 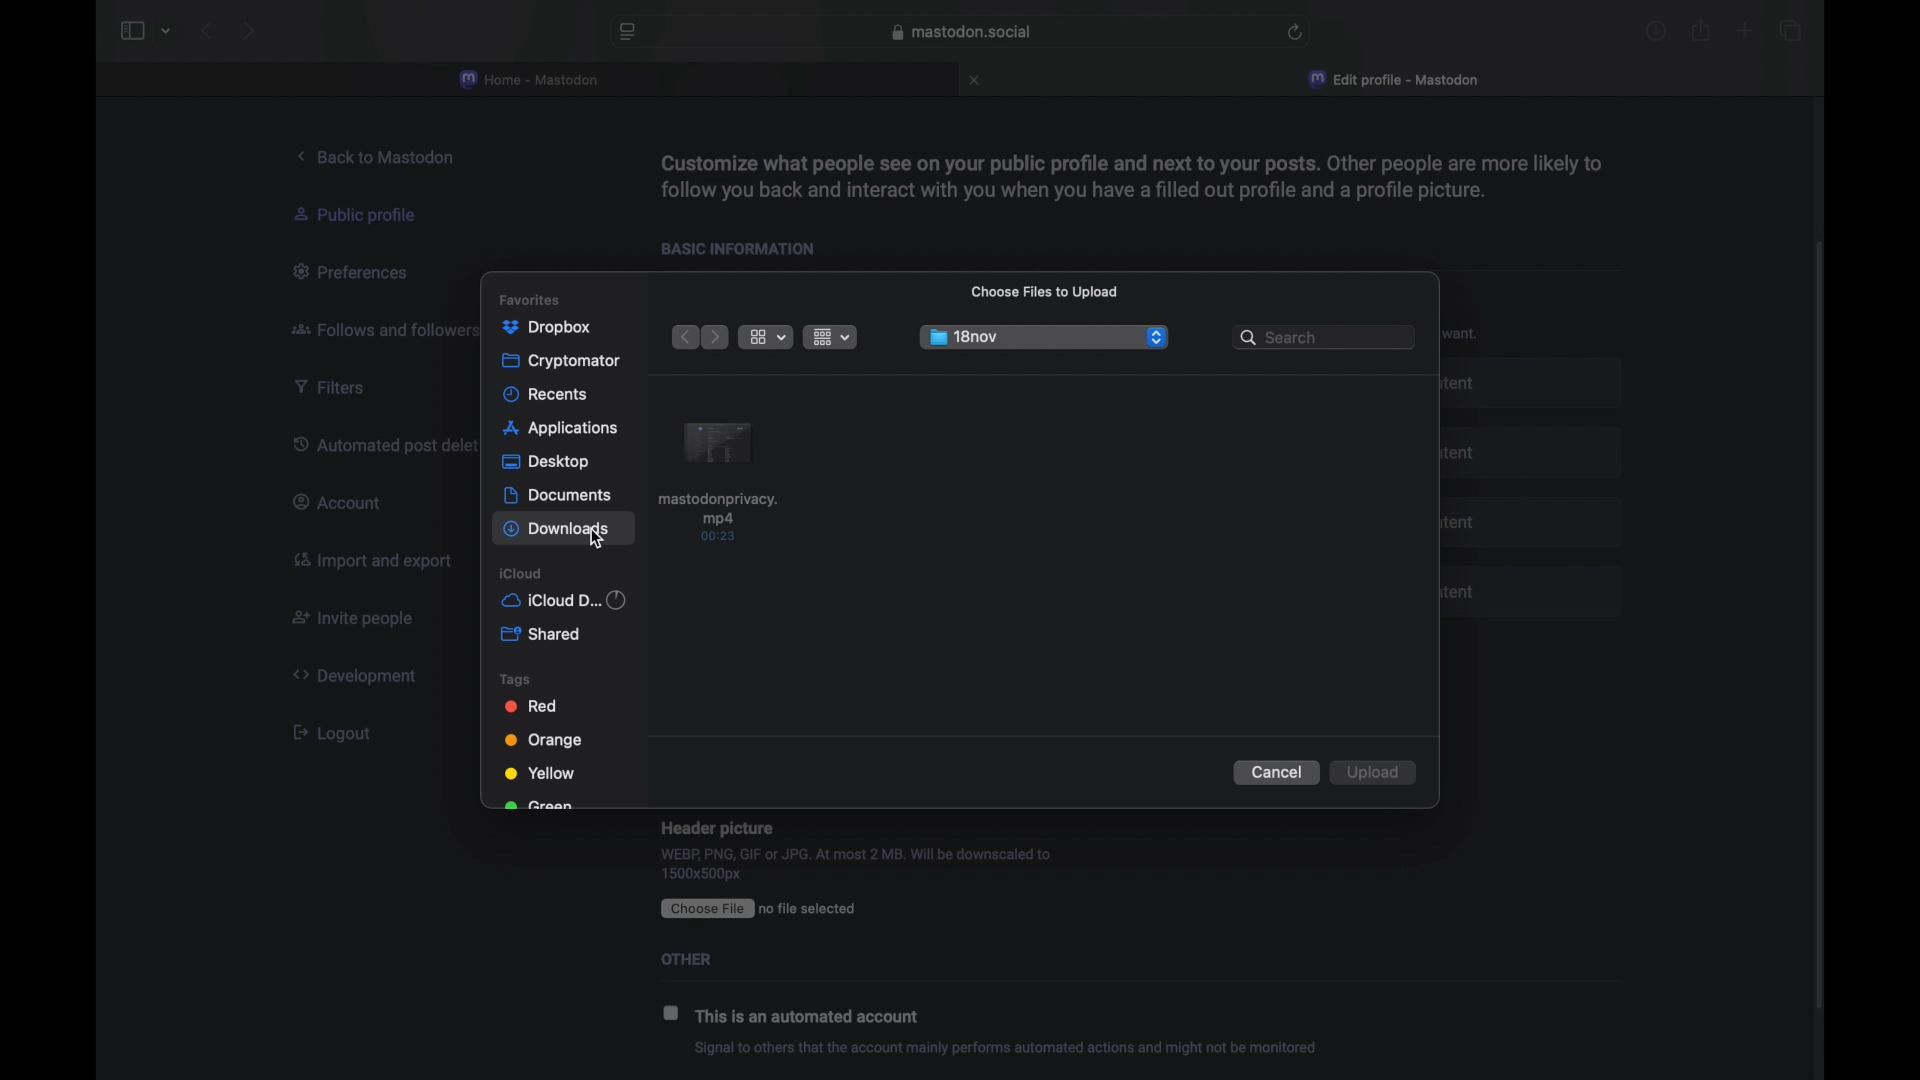 I want to click on favorites, so click(x=529, y=300).